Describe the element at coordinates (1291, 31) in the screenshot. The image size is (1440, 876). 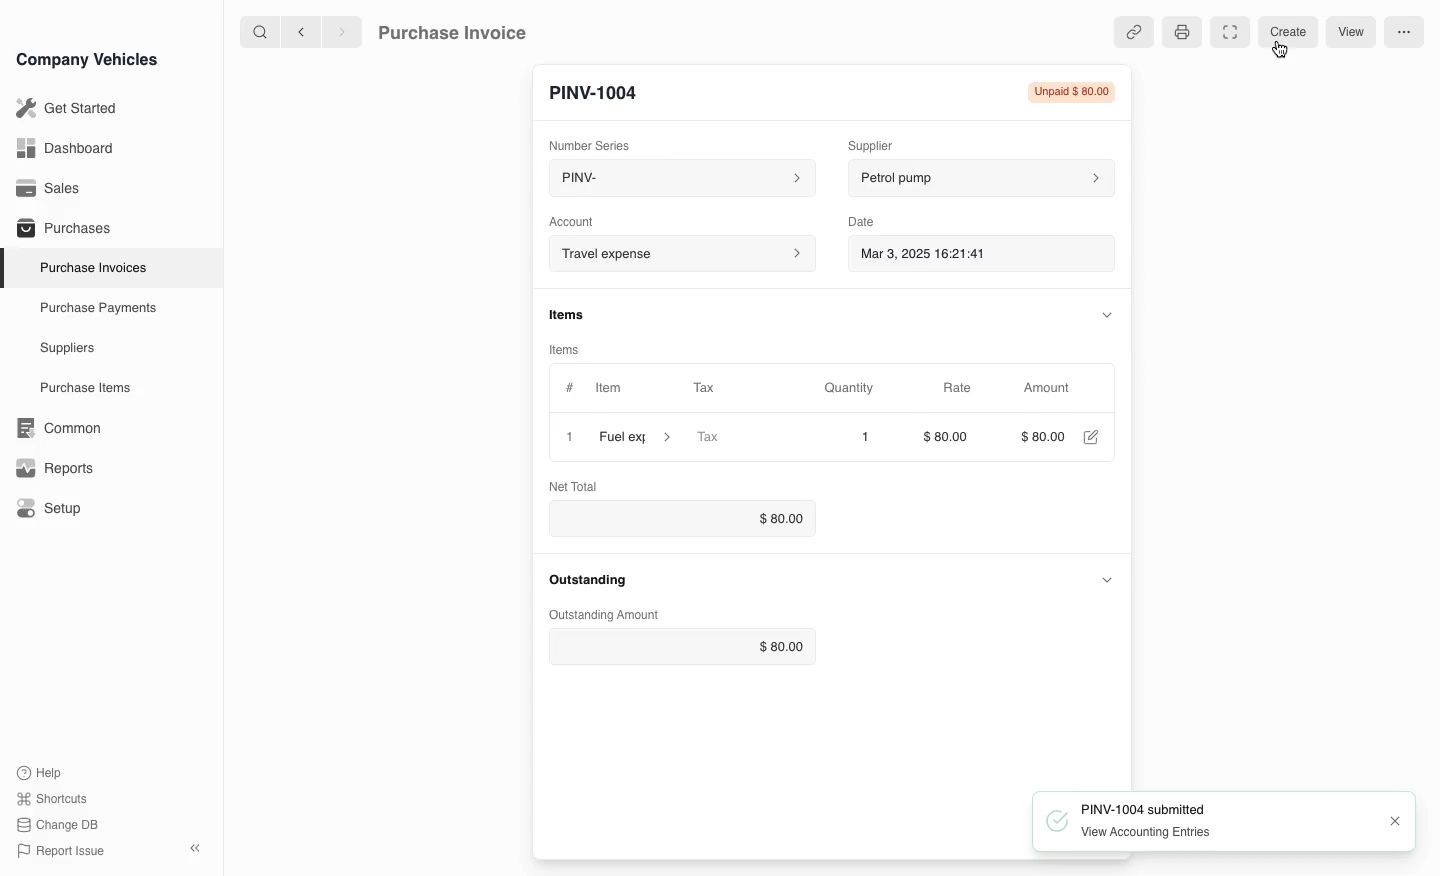
I see `create` at that location.